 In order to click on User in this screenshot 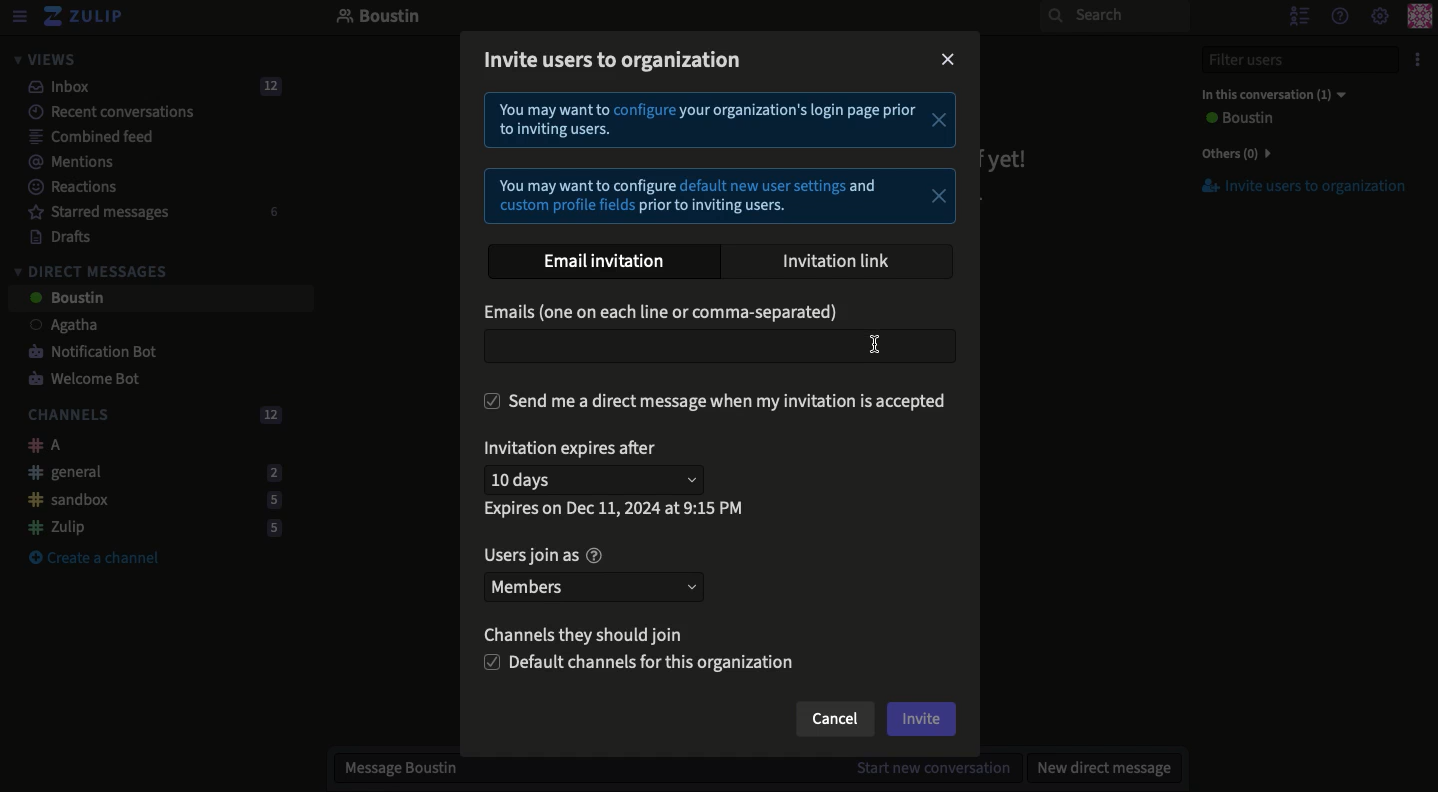, I will do `click(1236, 119)`.